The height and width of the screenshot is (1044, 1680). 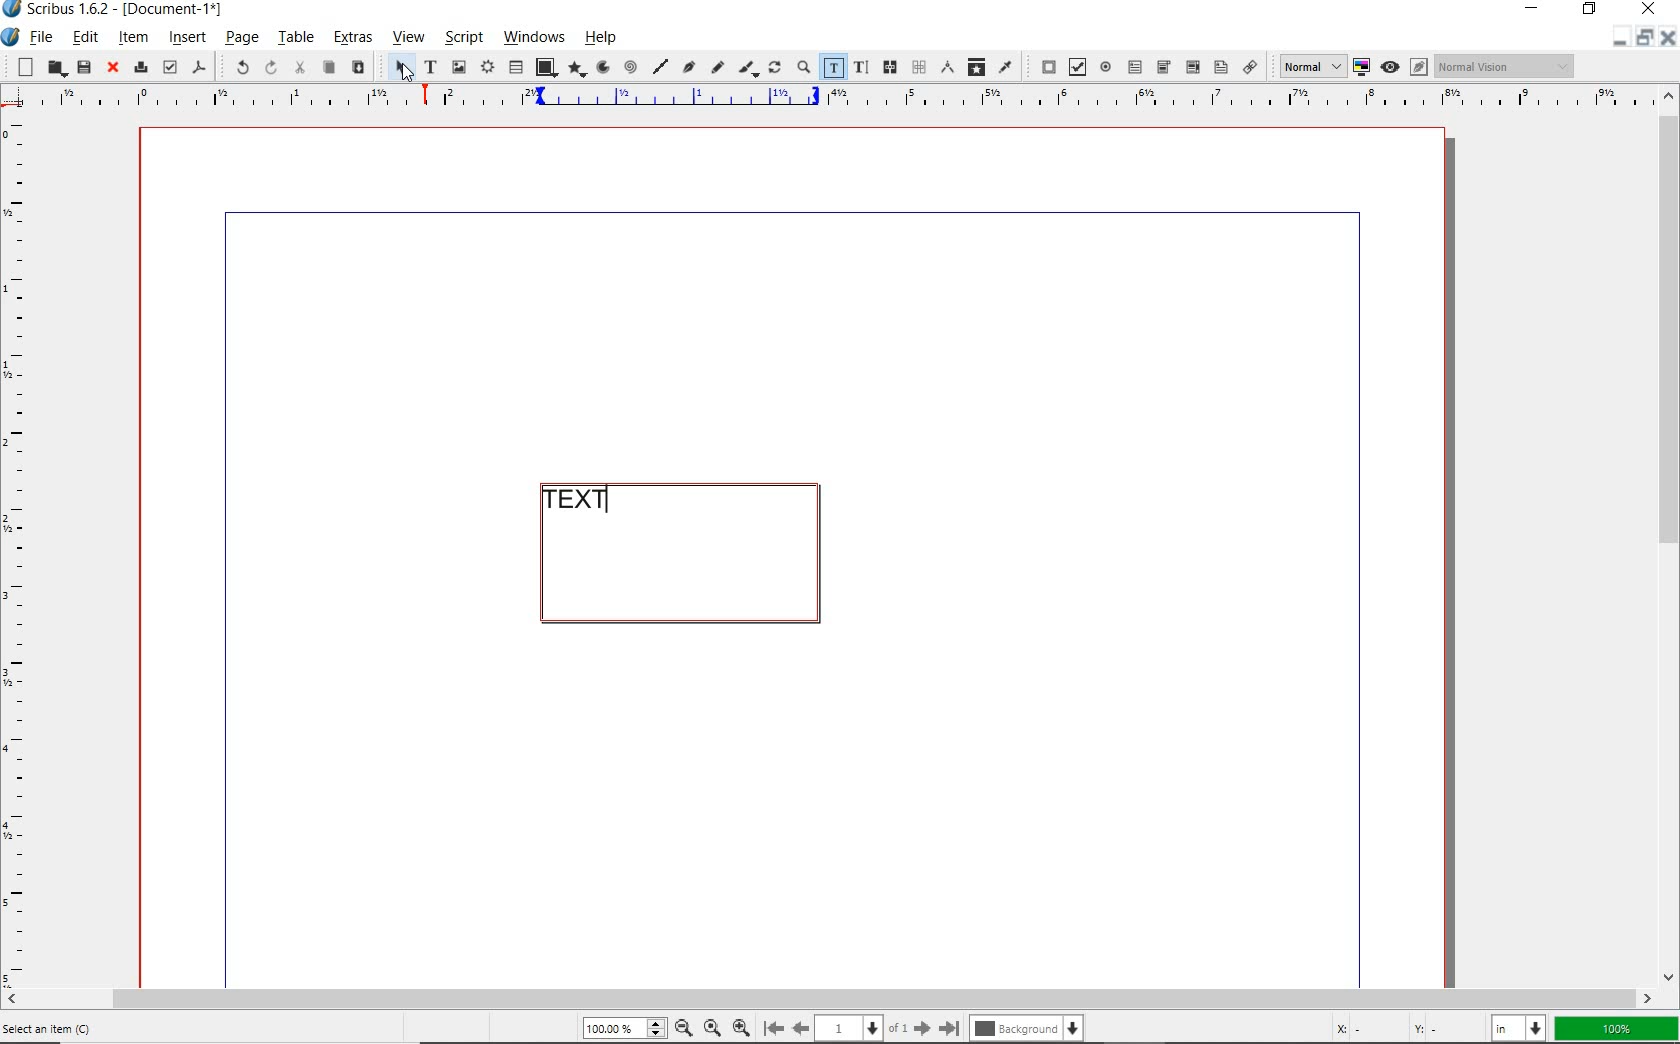 I want to click on measurements, so click(x=945, y=66).